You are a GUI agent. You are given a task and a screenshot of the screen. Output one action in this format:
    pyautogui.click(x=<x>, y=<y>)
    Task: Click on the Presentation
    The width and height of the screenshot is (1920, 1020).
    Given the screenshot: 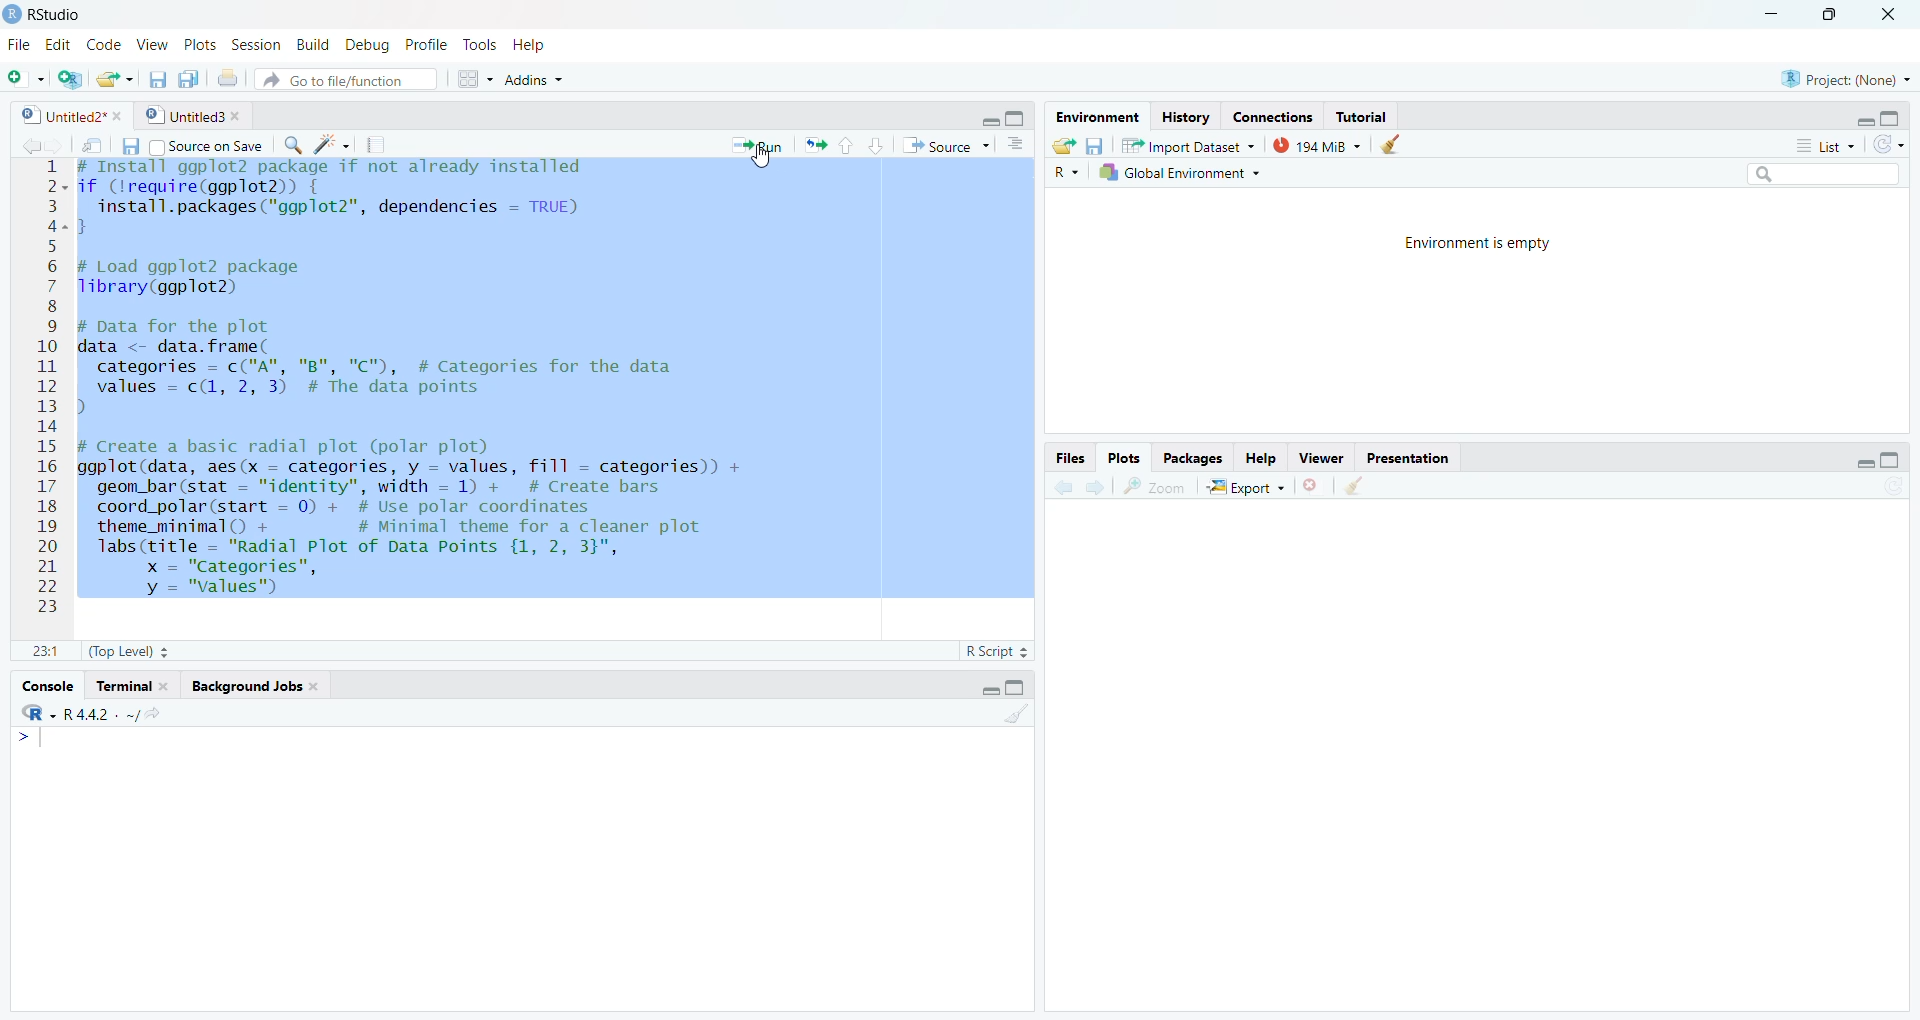 What is the action you would take?
    pyautogui.click(x=1409, y=456)
    